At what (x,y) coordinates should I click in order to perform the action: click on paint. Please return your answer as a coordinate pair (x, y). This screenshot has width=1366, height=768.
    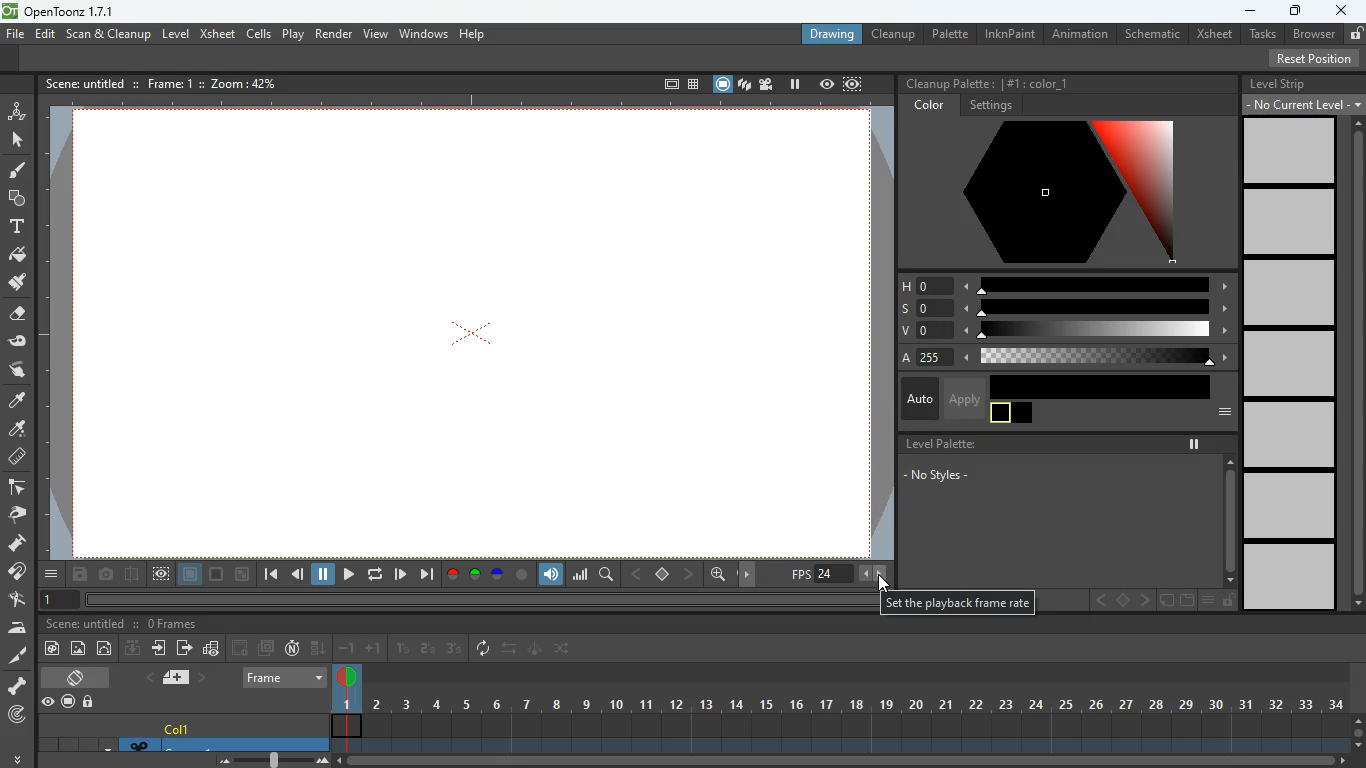
    Looking at the image, I should click on (50, 649).